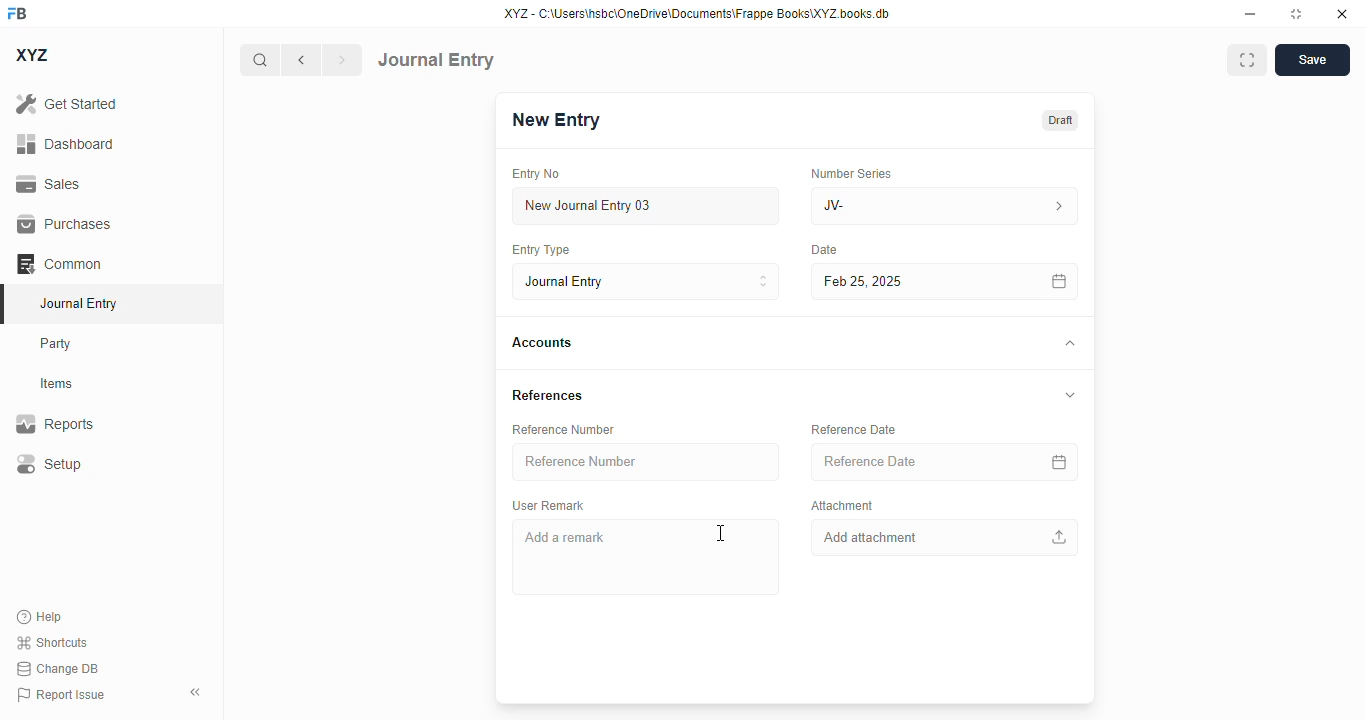 This screenshot has width=1366, height=720. I want to click on calendar icon, so click(1062, 282).